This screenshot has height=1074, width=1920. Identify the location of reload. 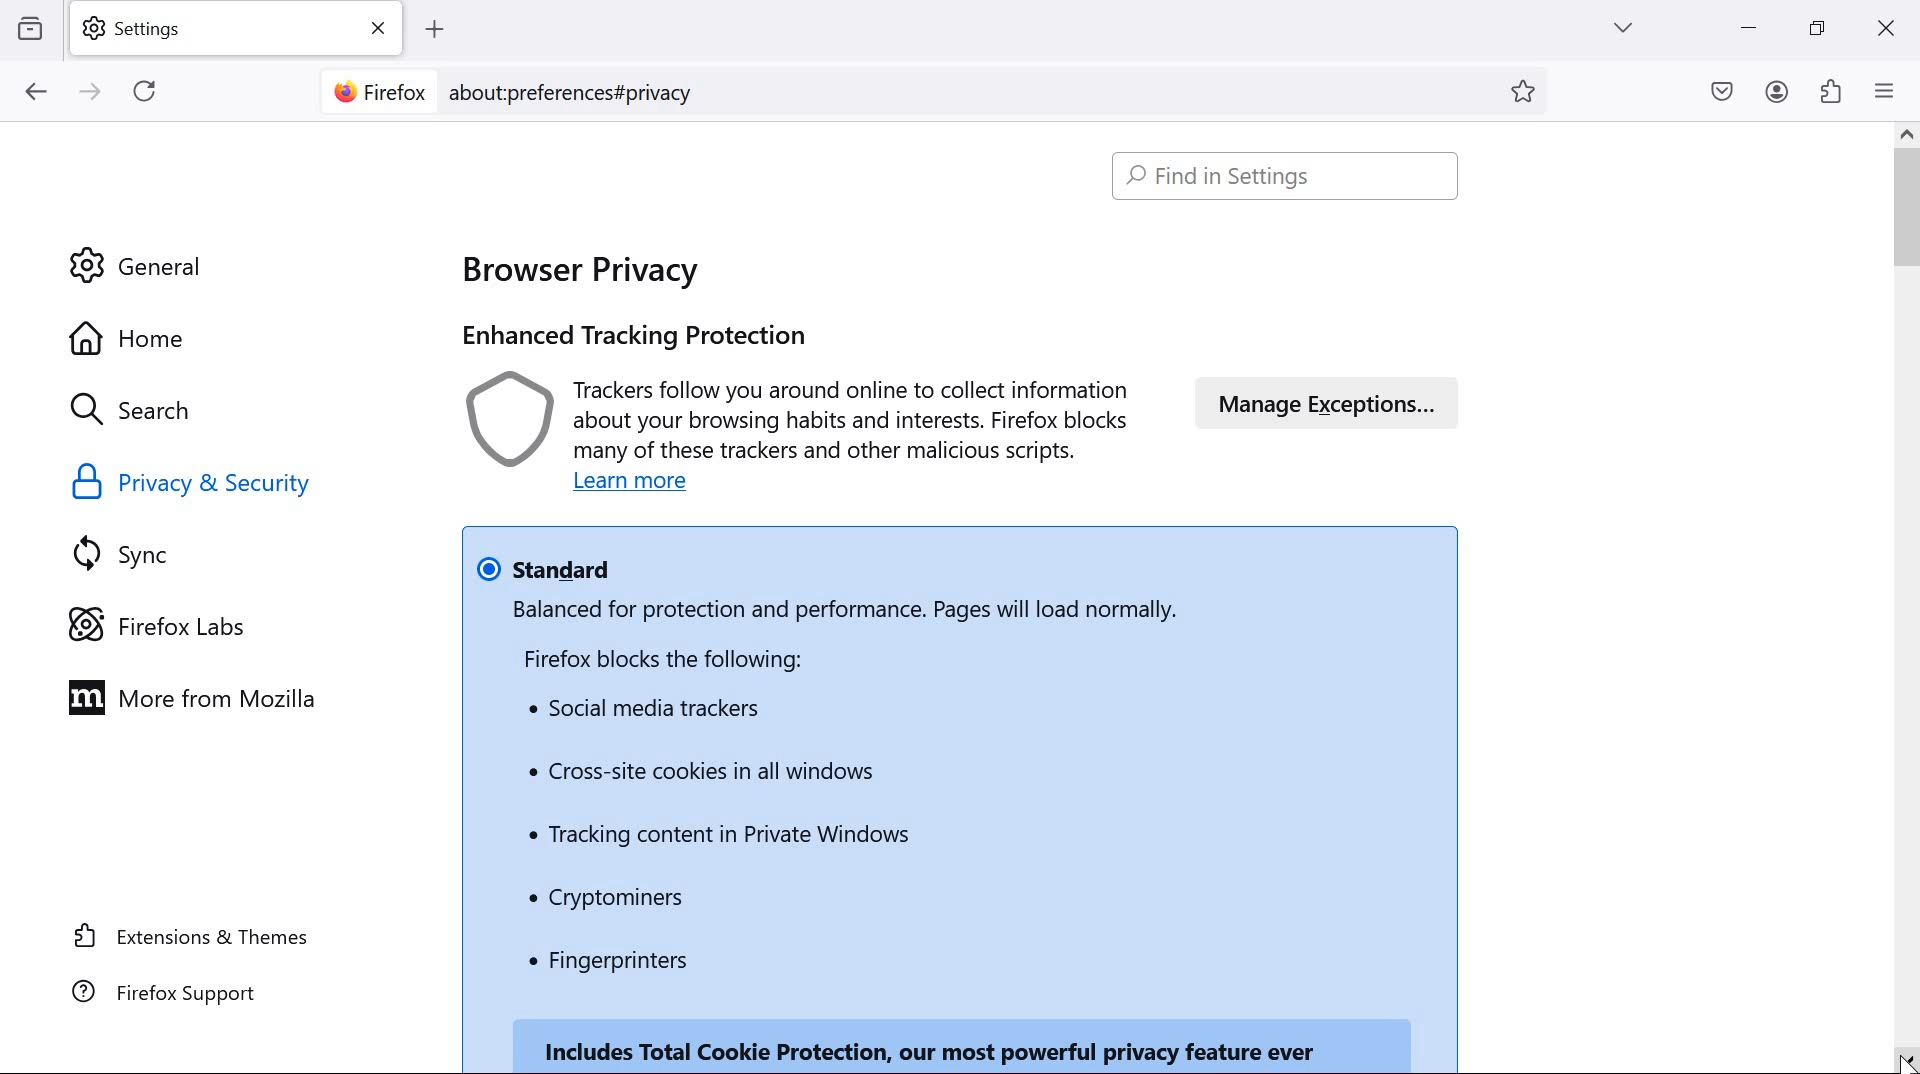
(144, 90).